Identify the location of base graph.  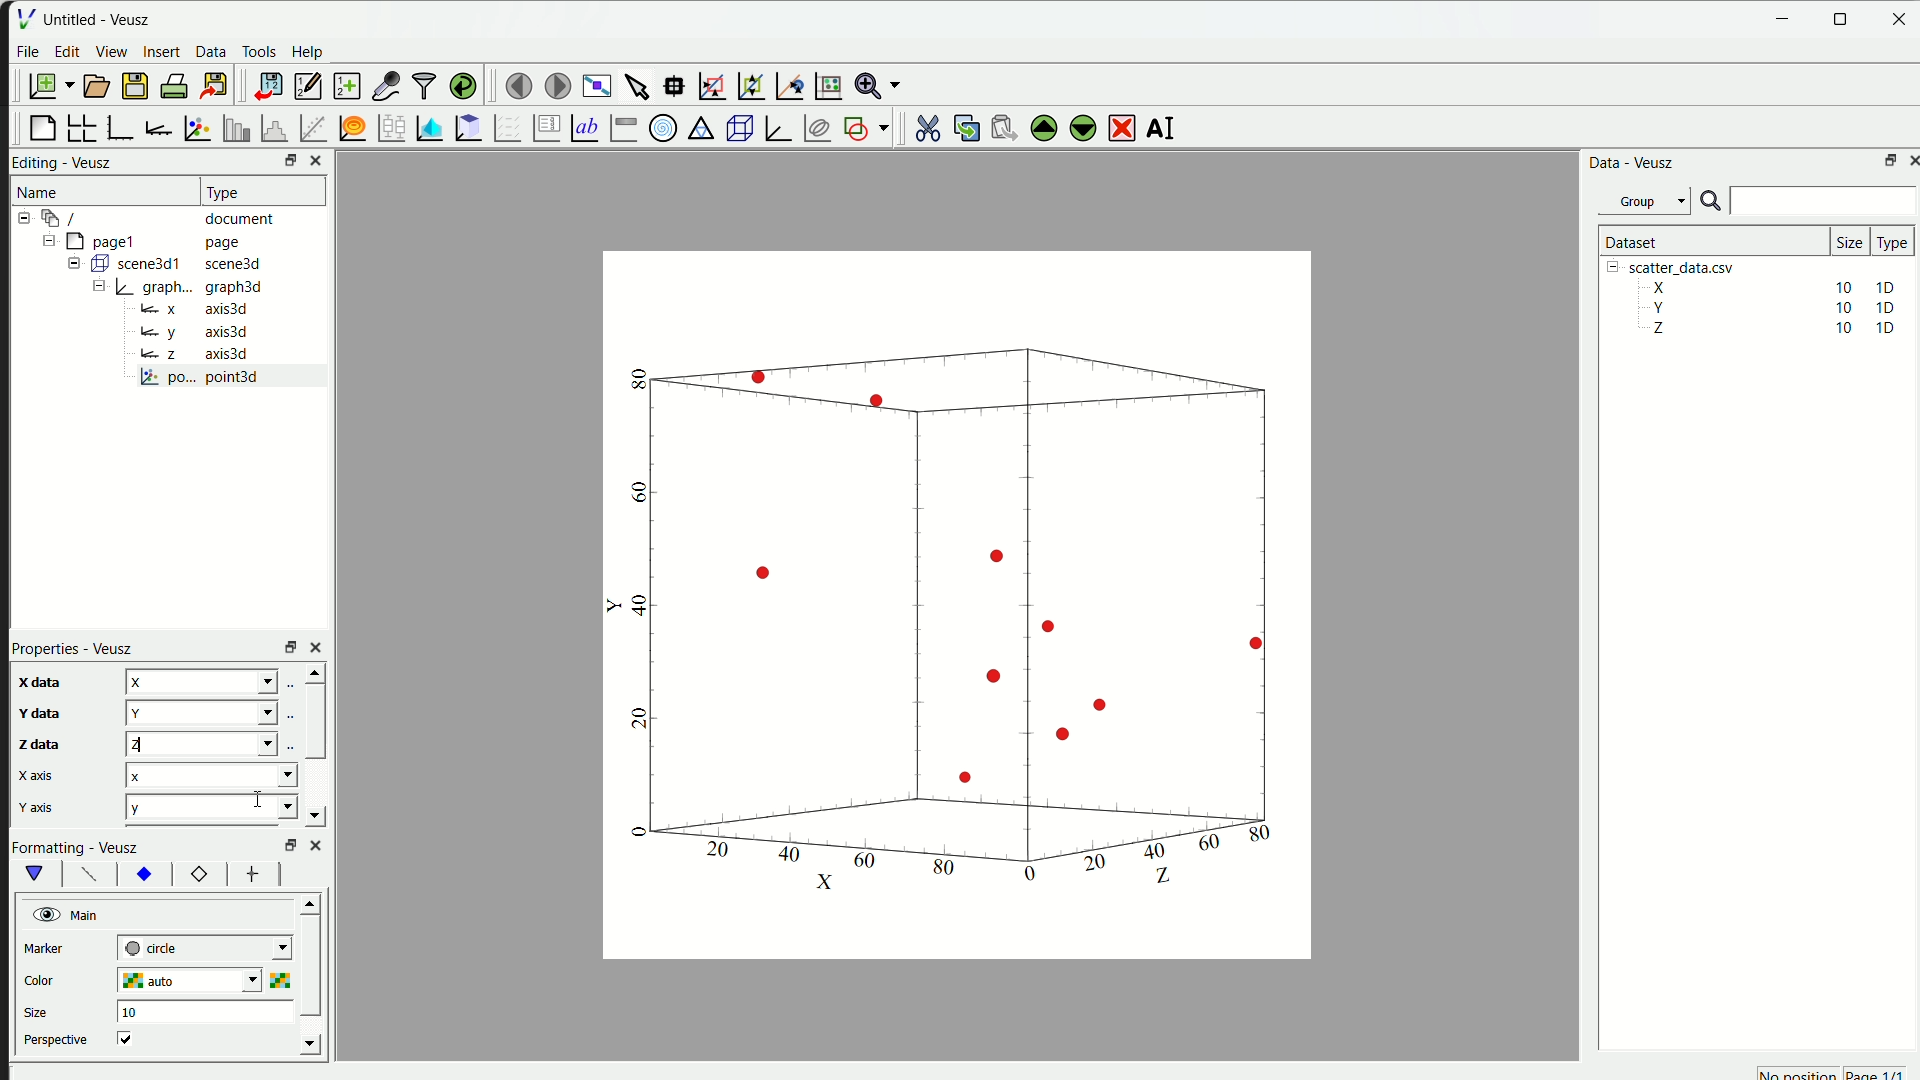
(120, 126).